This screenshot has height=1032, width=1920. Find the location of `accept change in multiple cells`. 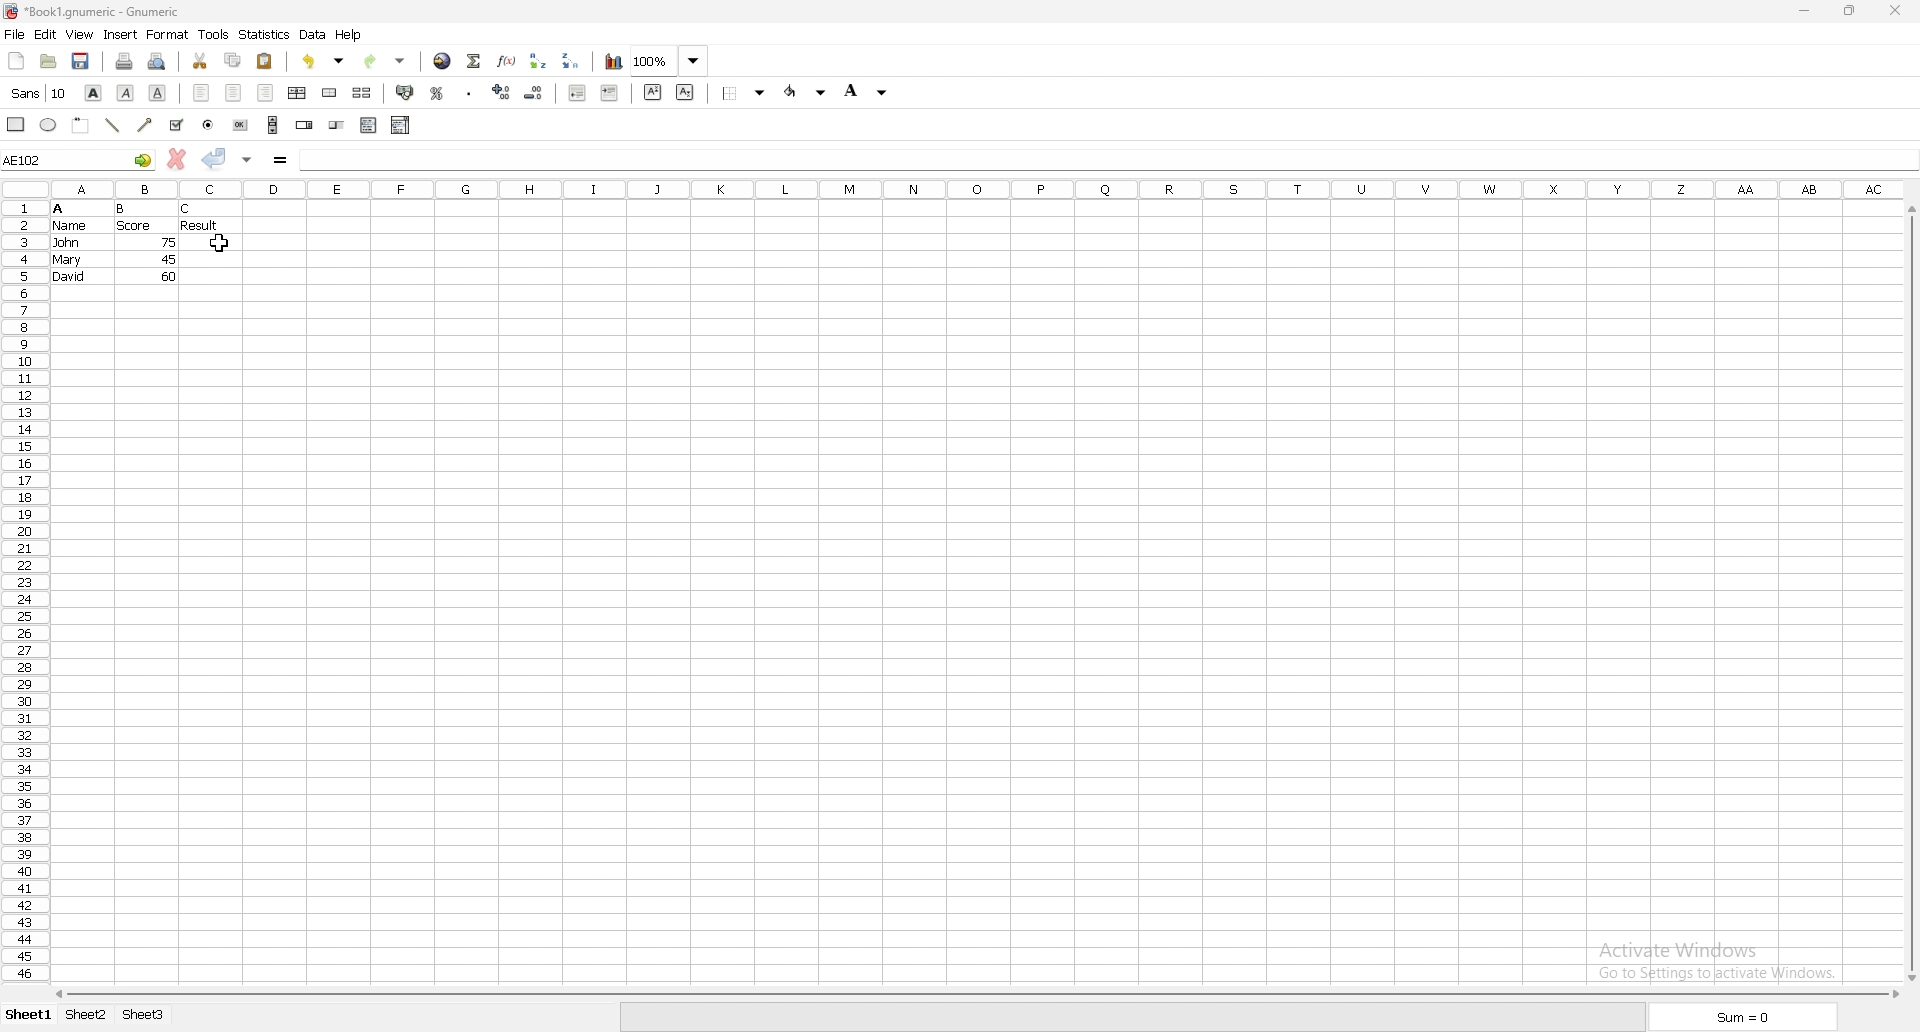

accept change in multiple cells is located at coordinates (249, 160).